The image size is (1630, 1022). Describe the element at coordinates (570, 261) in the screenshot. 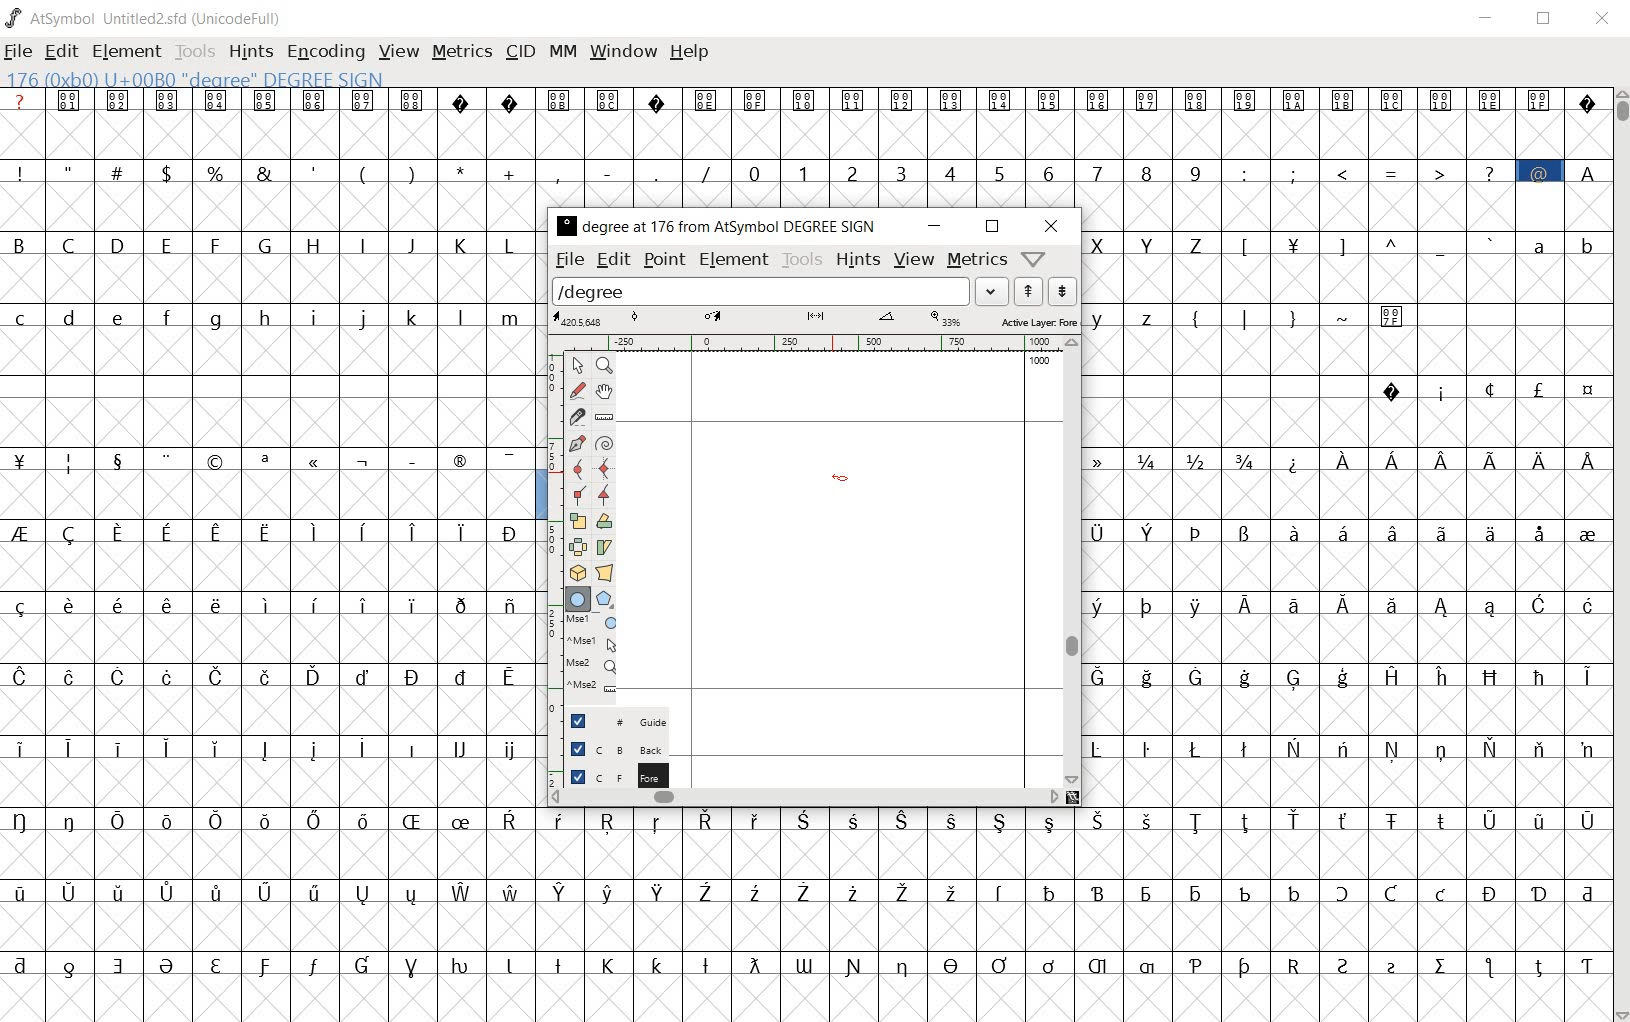

I see `file` at that location.